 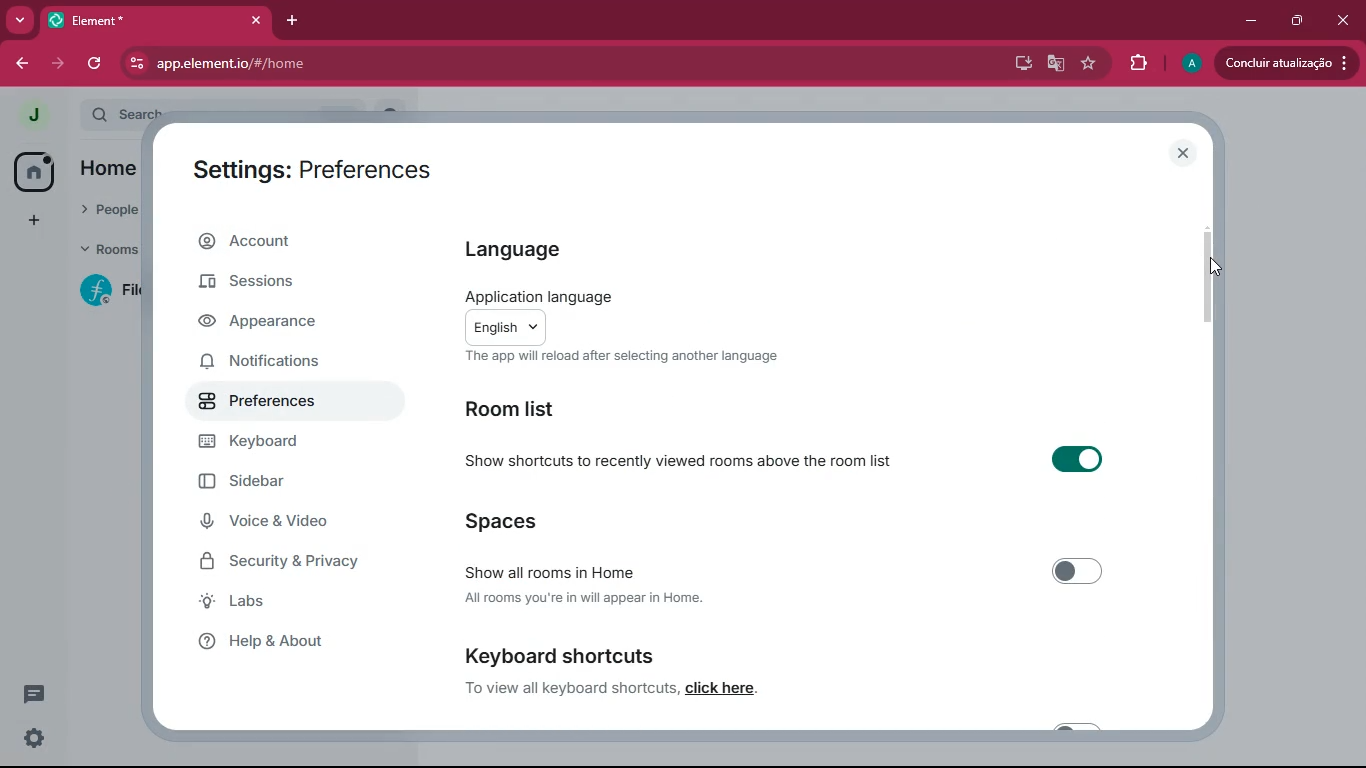 What do you see at coordinates (1089, 64) in the screenshot?
I see `favourite` at bounding box center [1089, 64].